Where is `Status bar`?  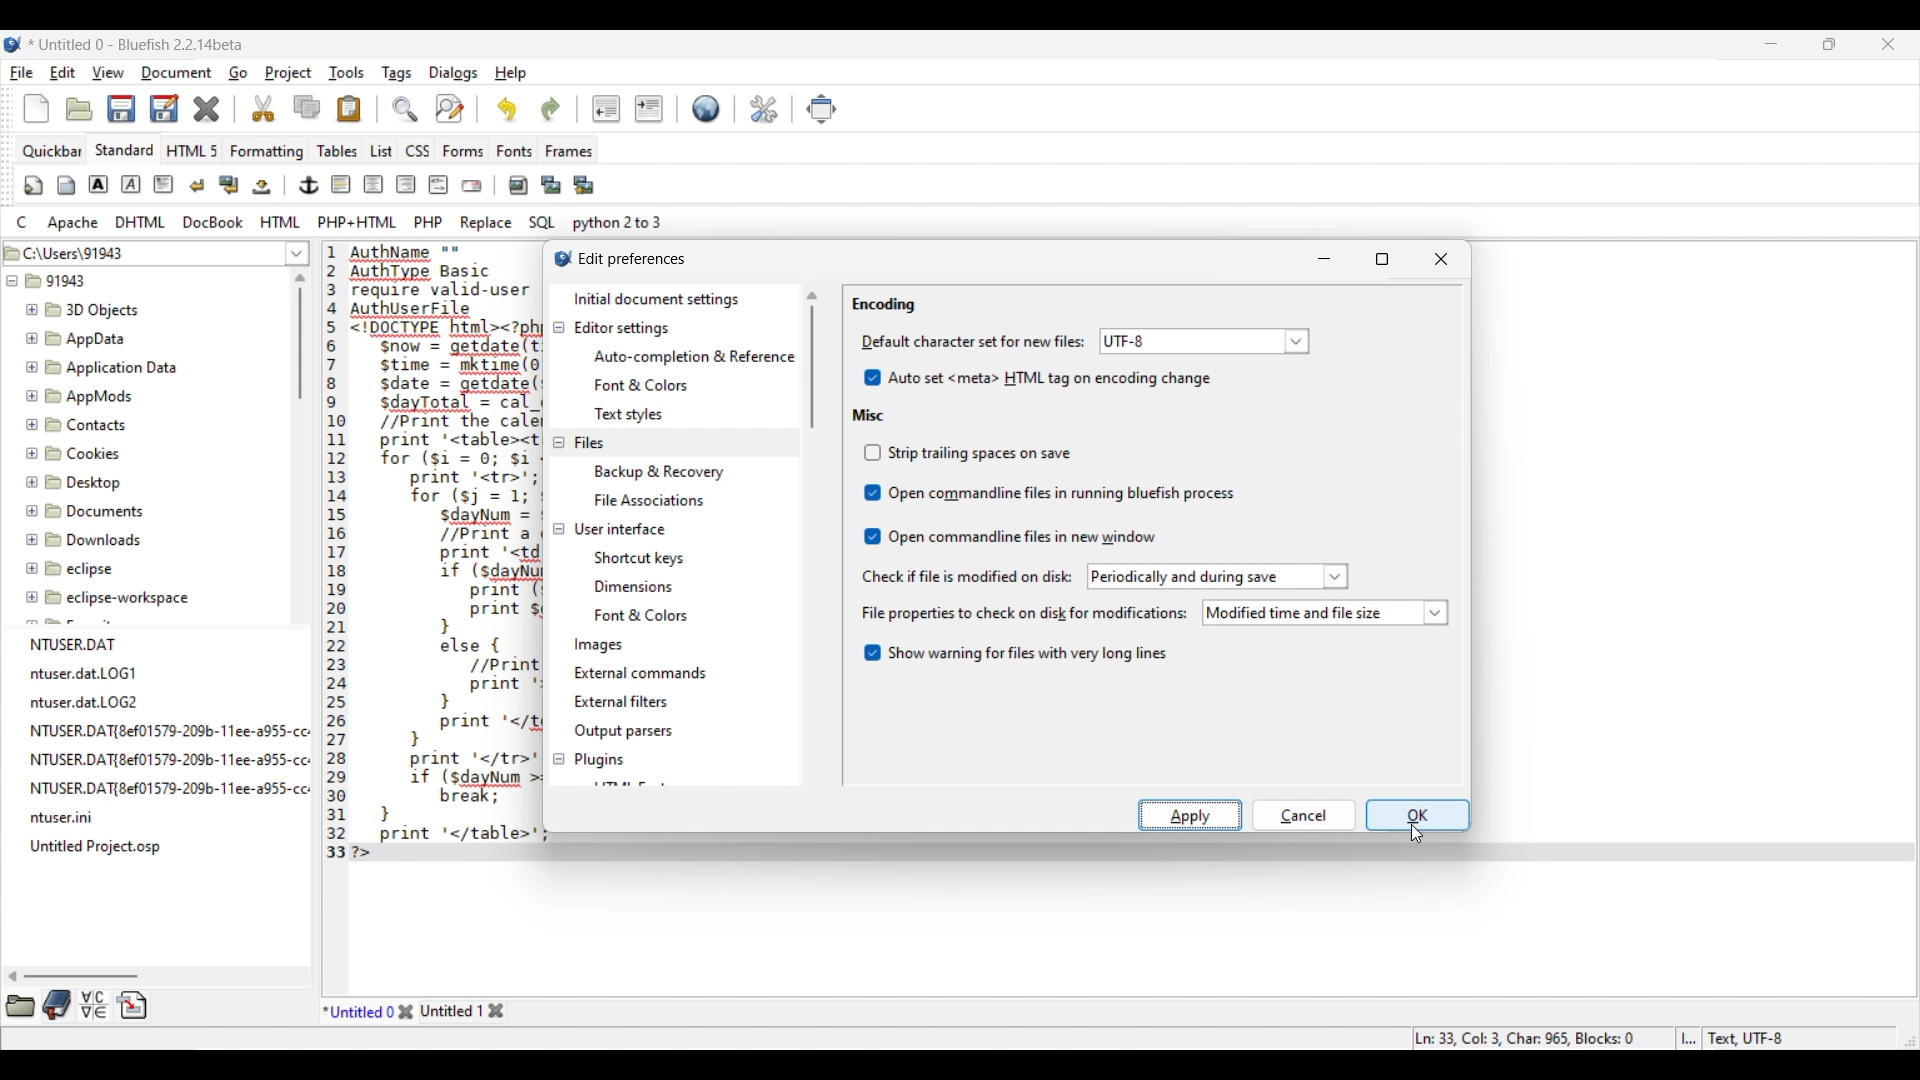 Status bar is located at coordinates (1601, 1038).